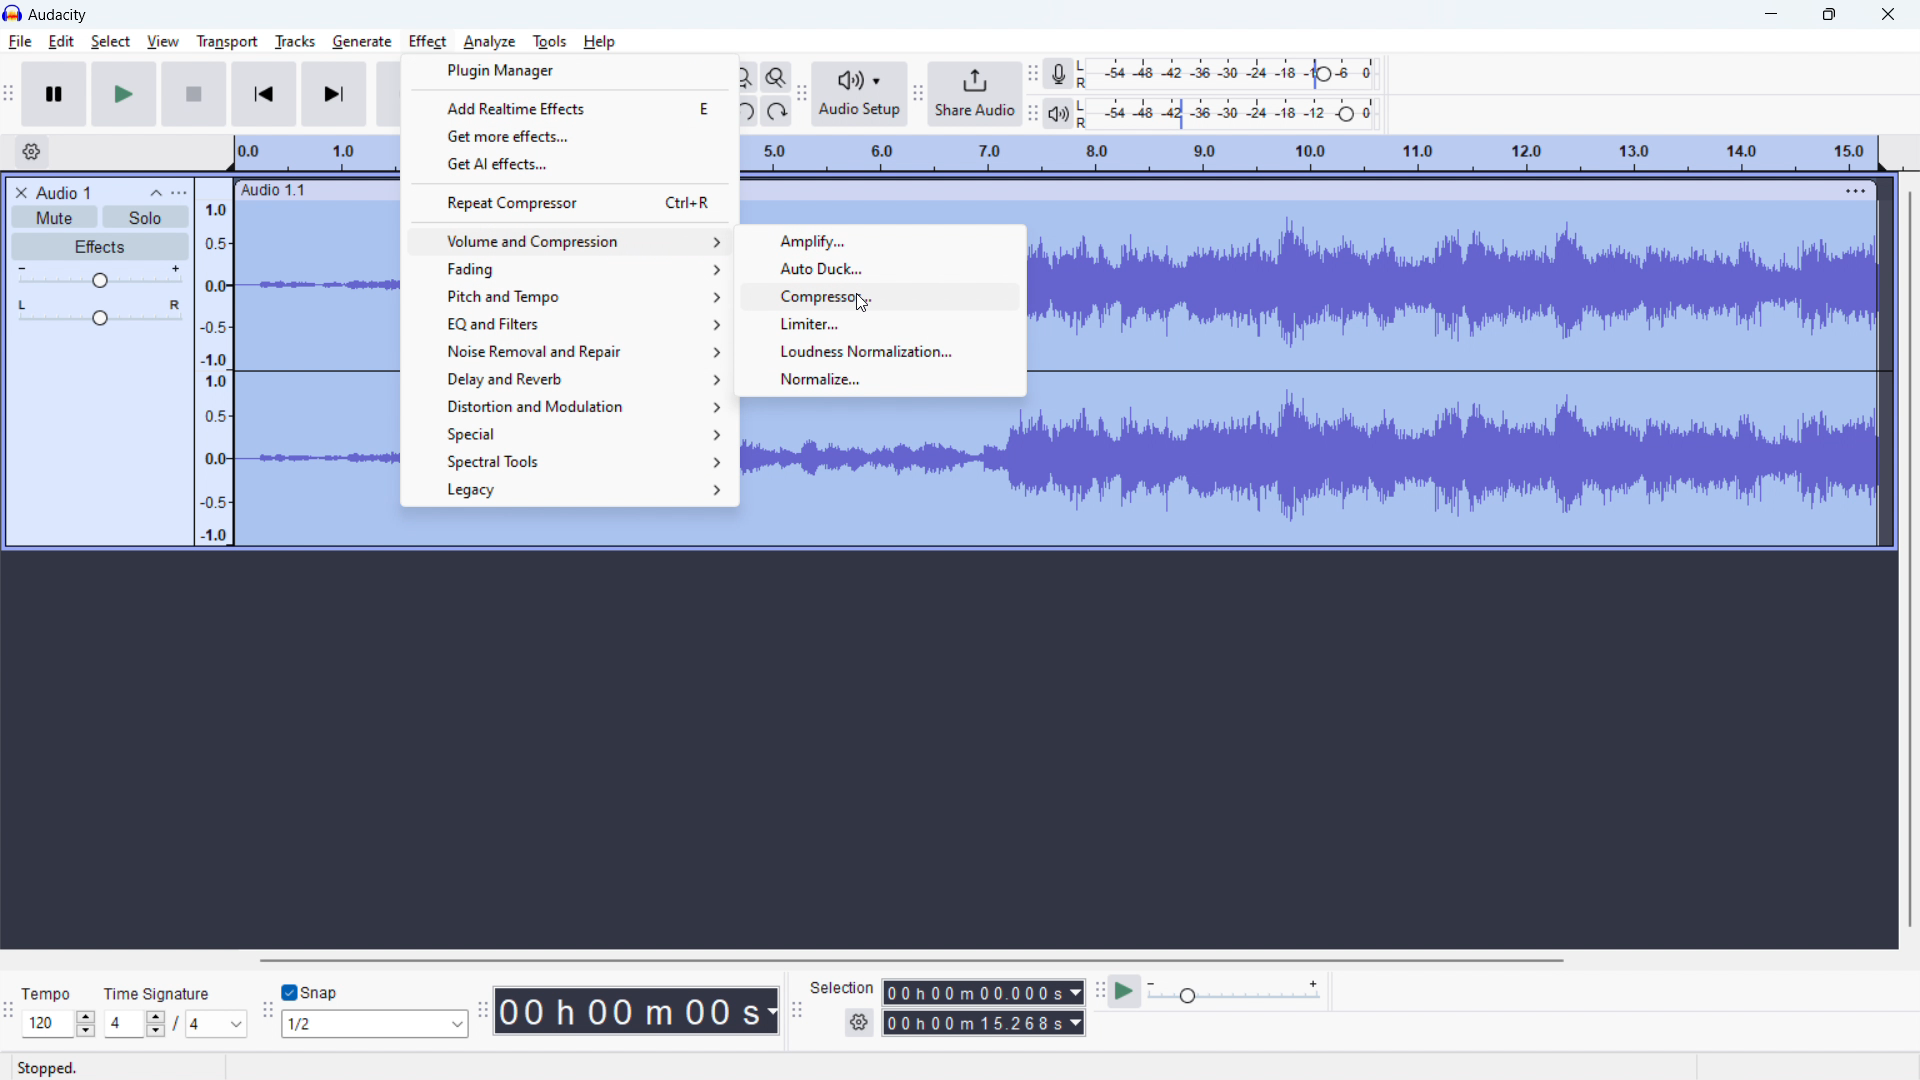 The image size is (1920, 1080). What do you see at coordinates (65, 13) in the screenshot?
I see `Audacity (title)` at bounding box center [65, 13].